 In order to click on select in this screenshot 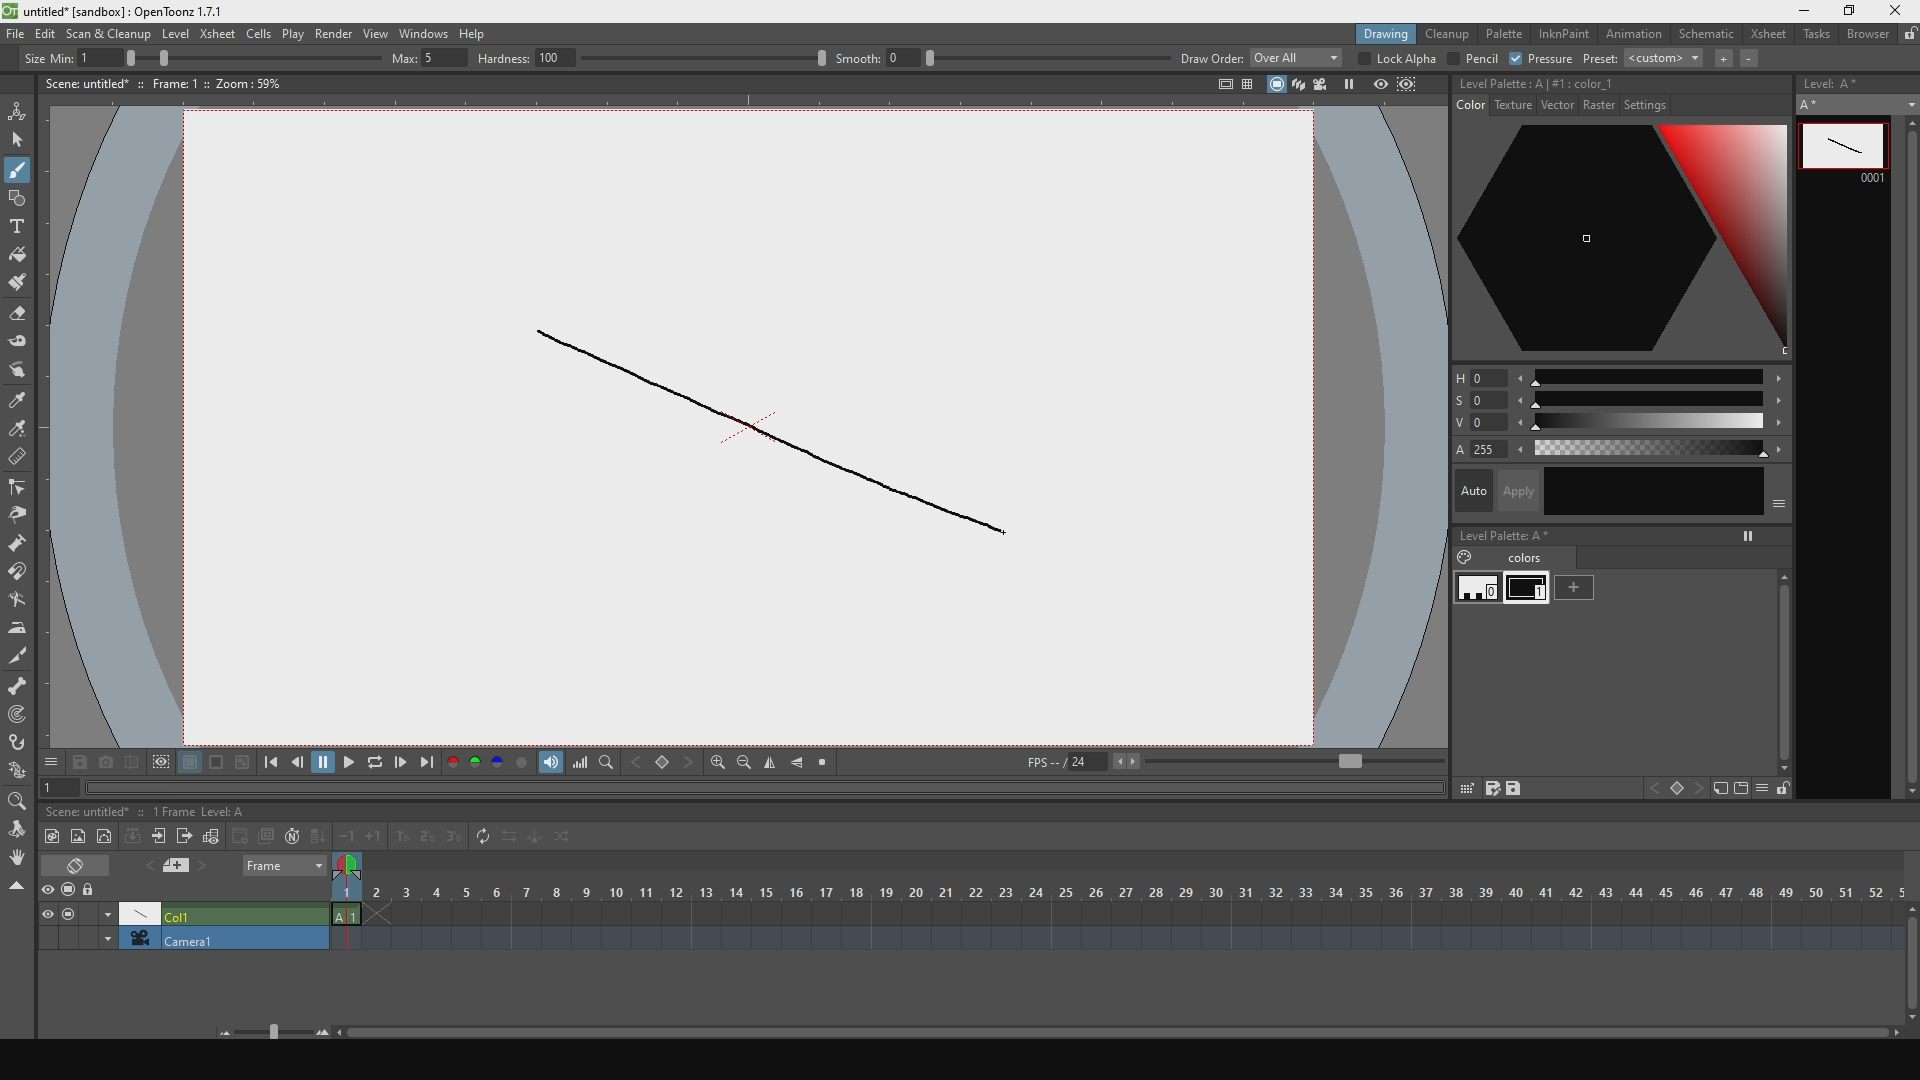, I will do `click(19, 140)`.